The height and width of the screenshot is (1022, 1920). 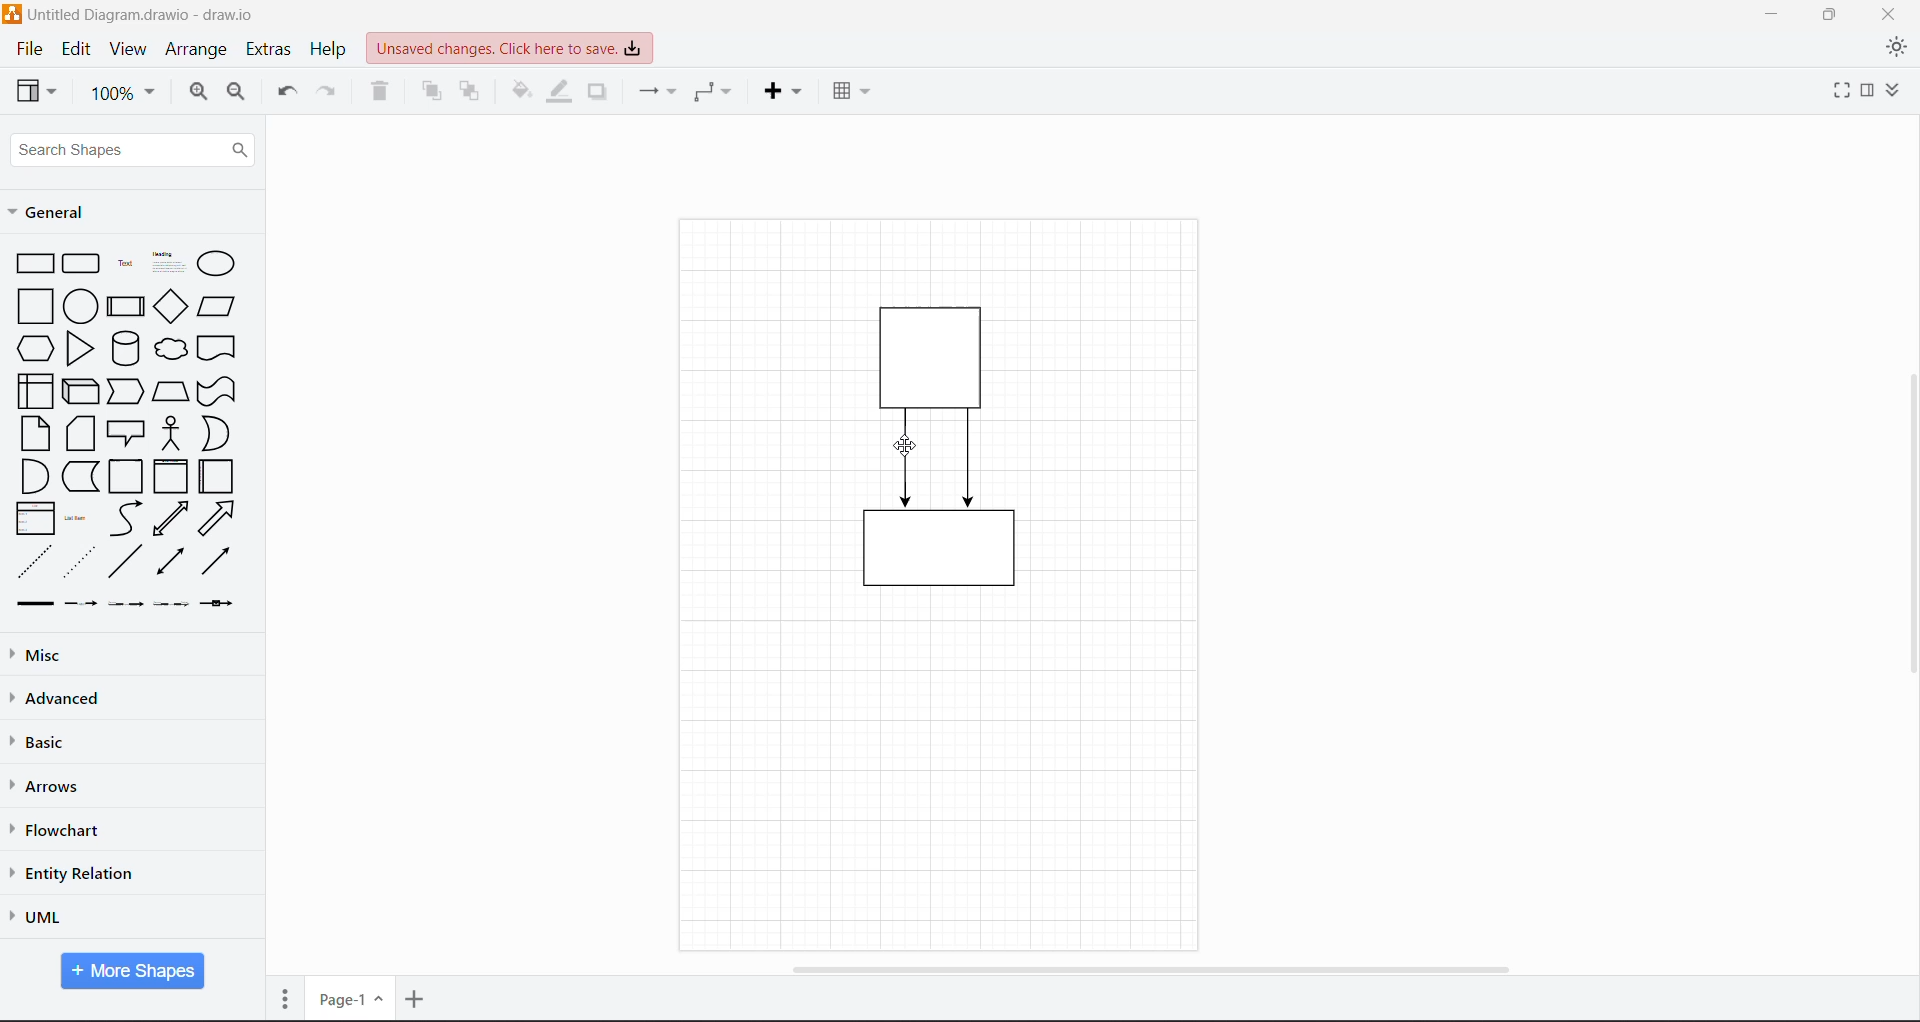 I want to click on Trapezoid, so click(x=170, y=388).